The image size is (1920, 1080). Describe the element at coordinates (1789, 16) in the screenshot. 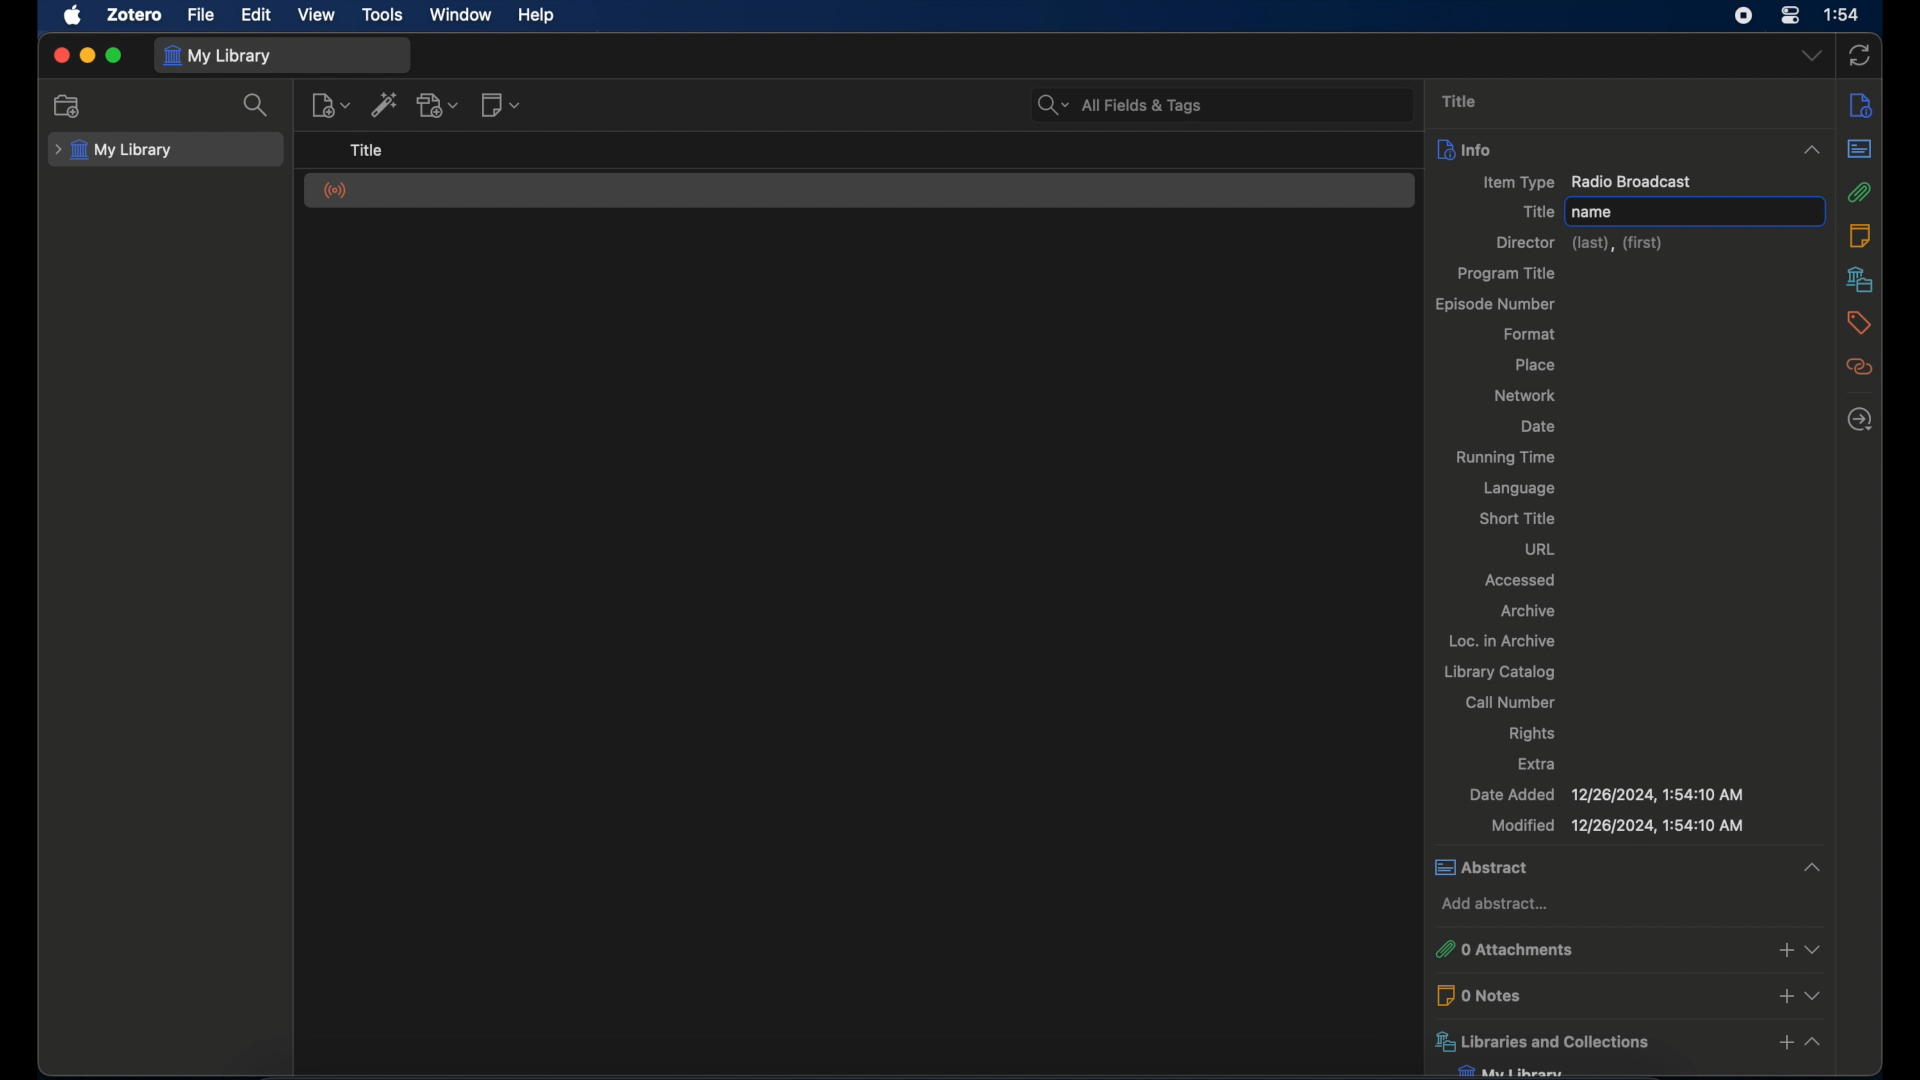

I see `control center` at that location.